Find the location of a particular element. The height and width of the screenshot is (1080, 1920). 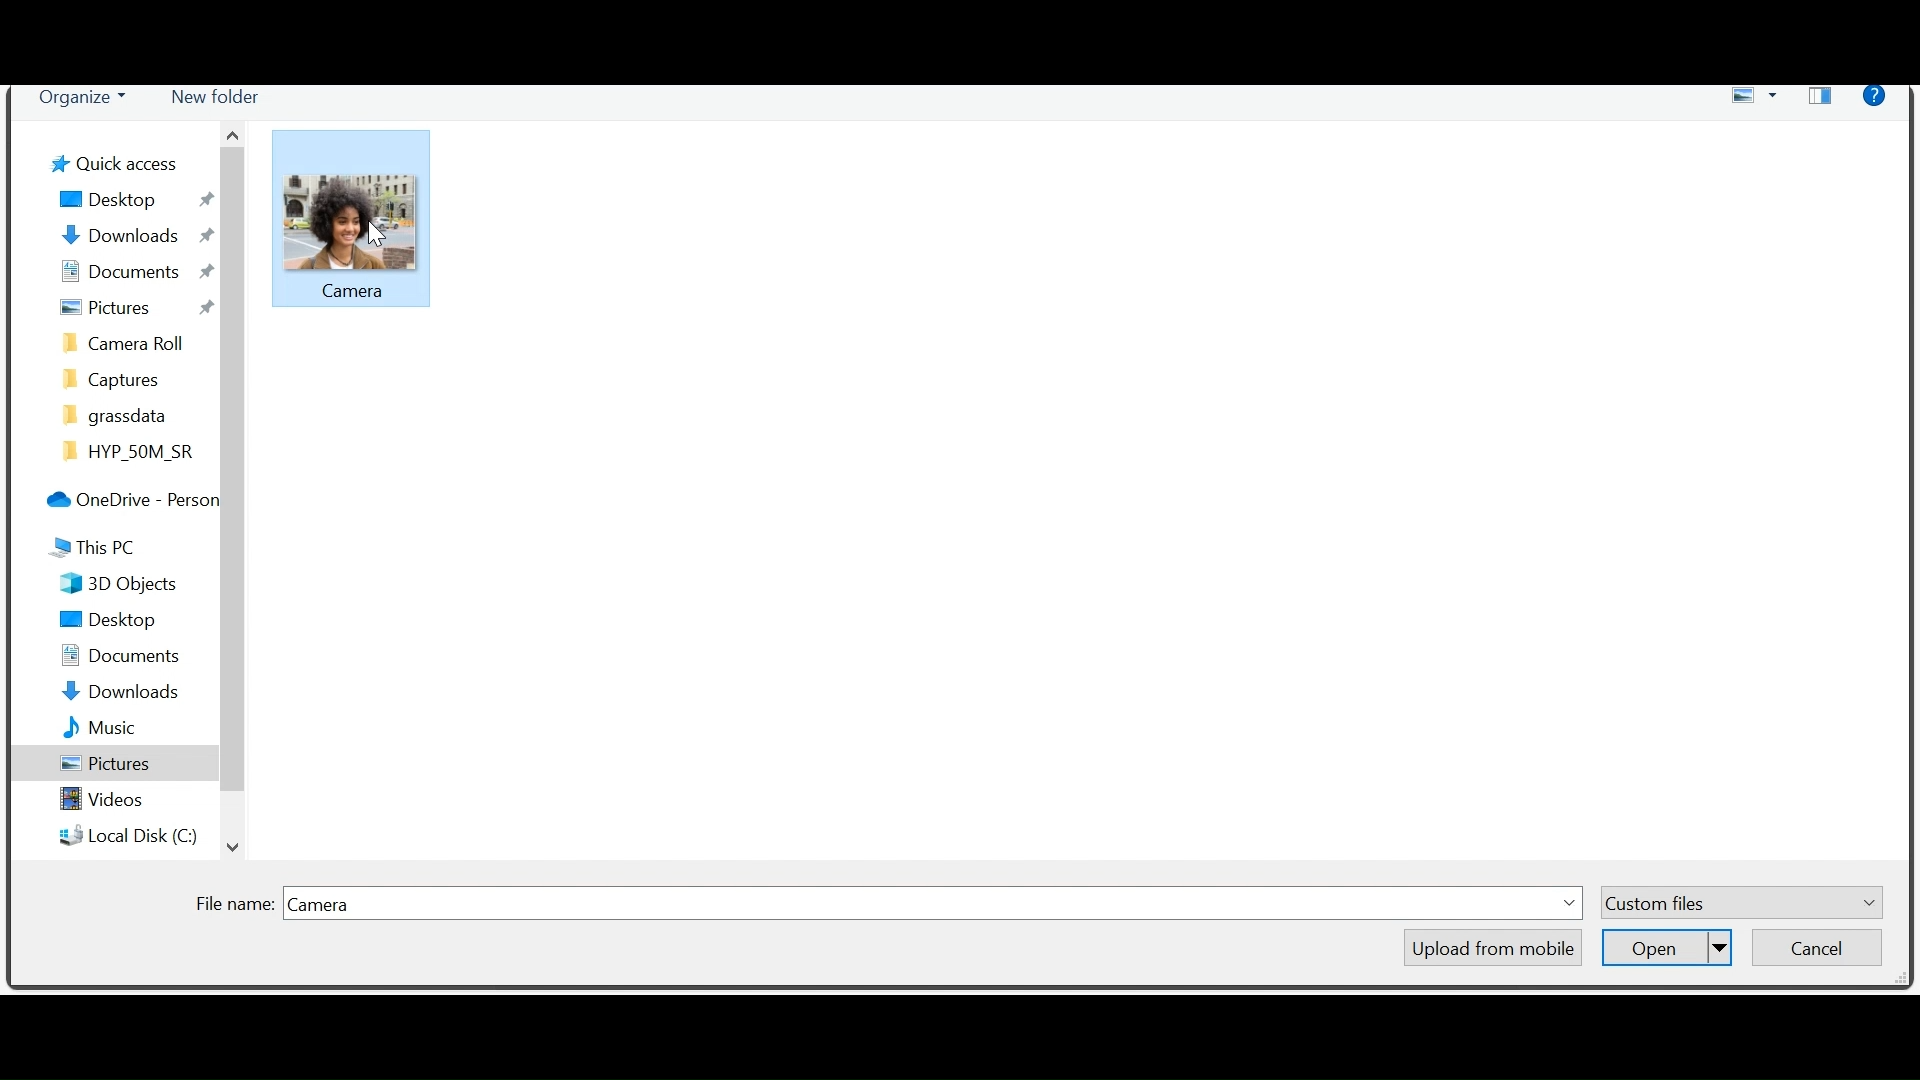

Desktop is located at coordinates (133, 202).